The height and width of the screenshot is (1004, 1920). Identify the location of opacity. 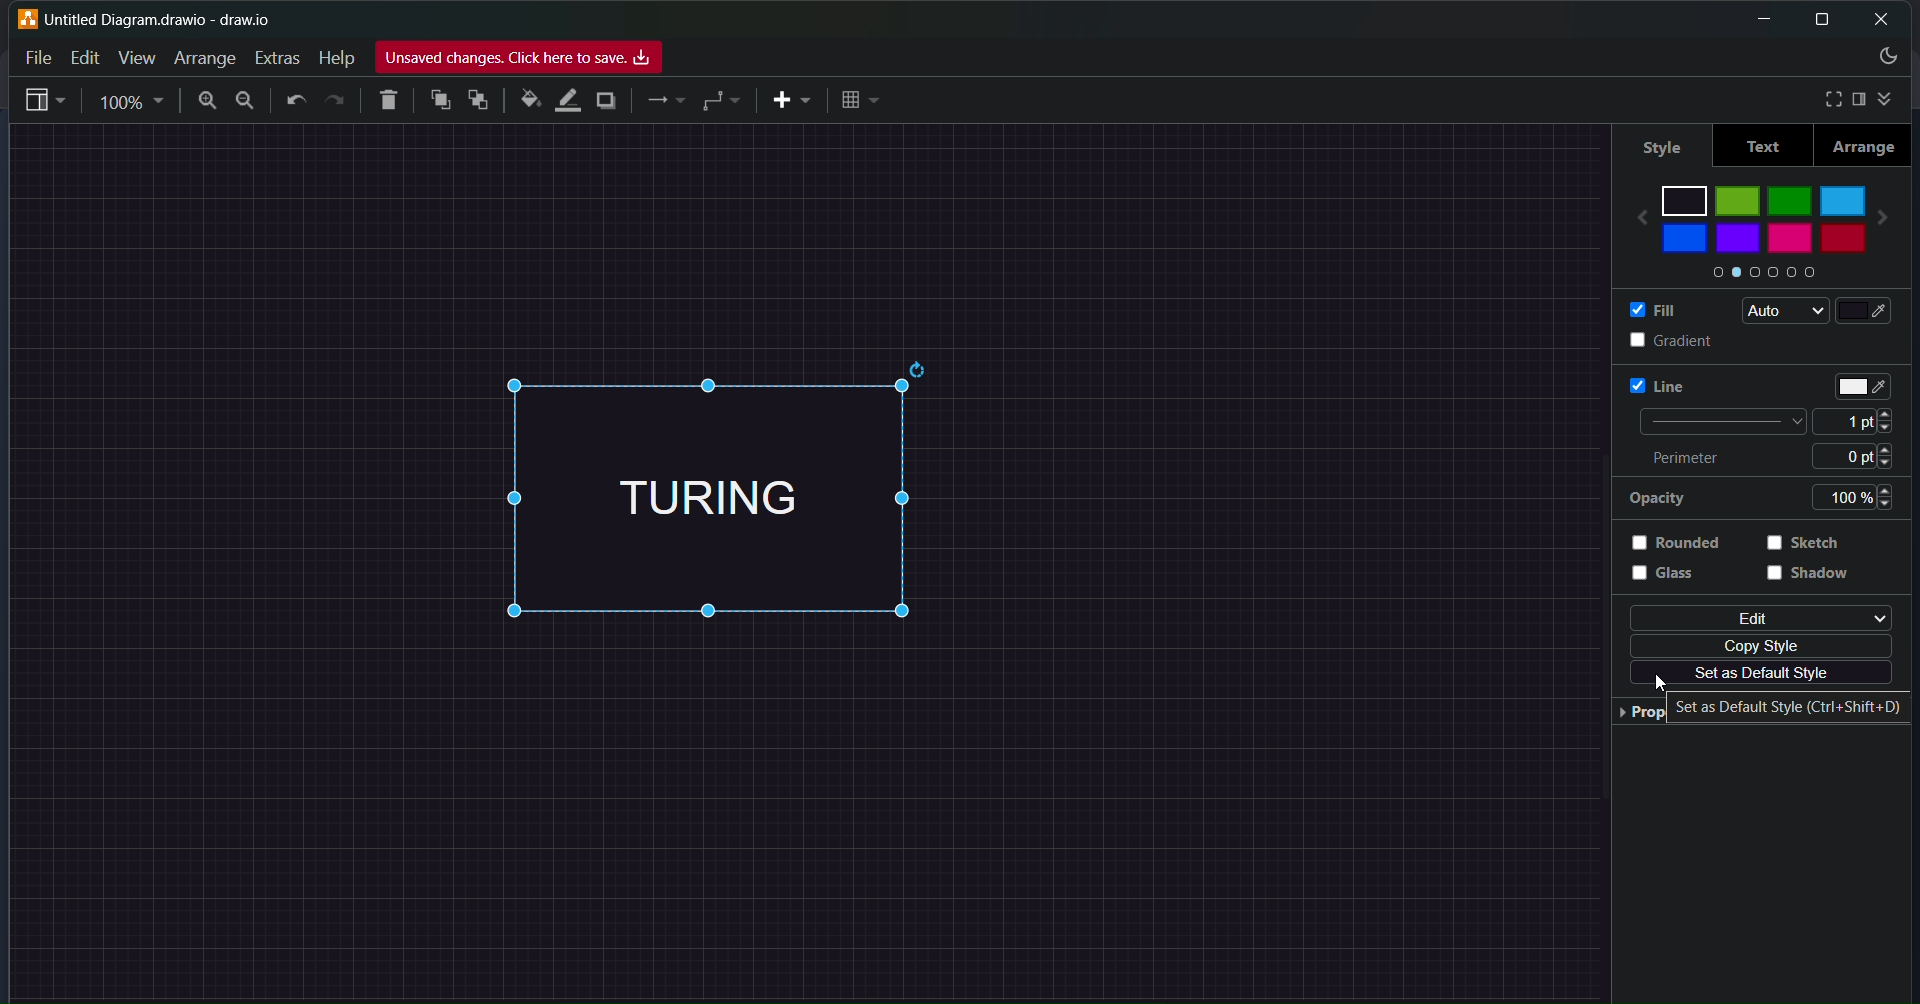
(1656, 499).